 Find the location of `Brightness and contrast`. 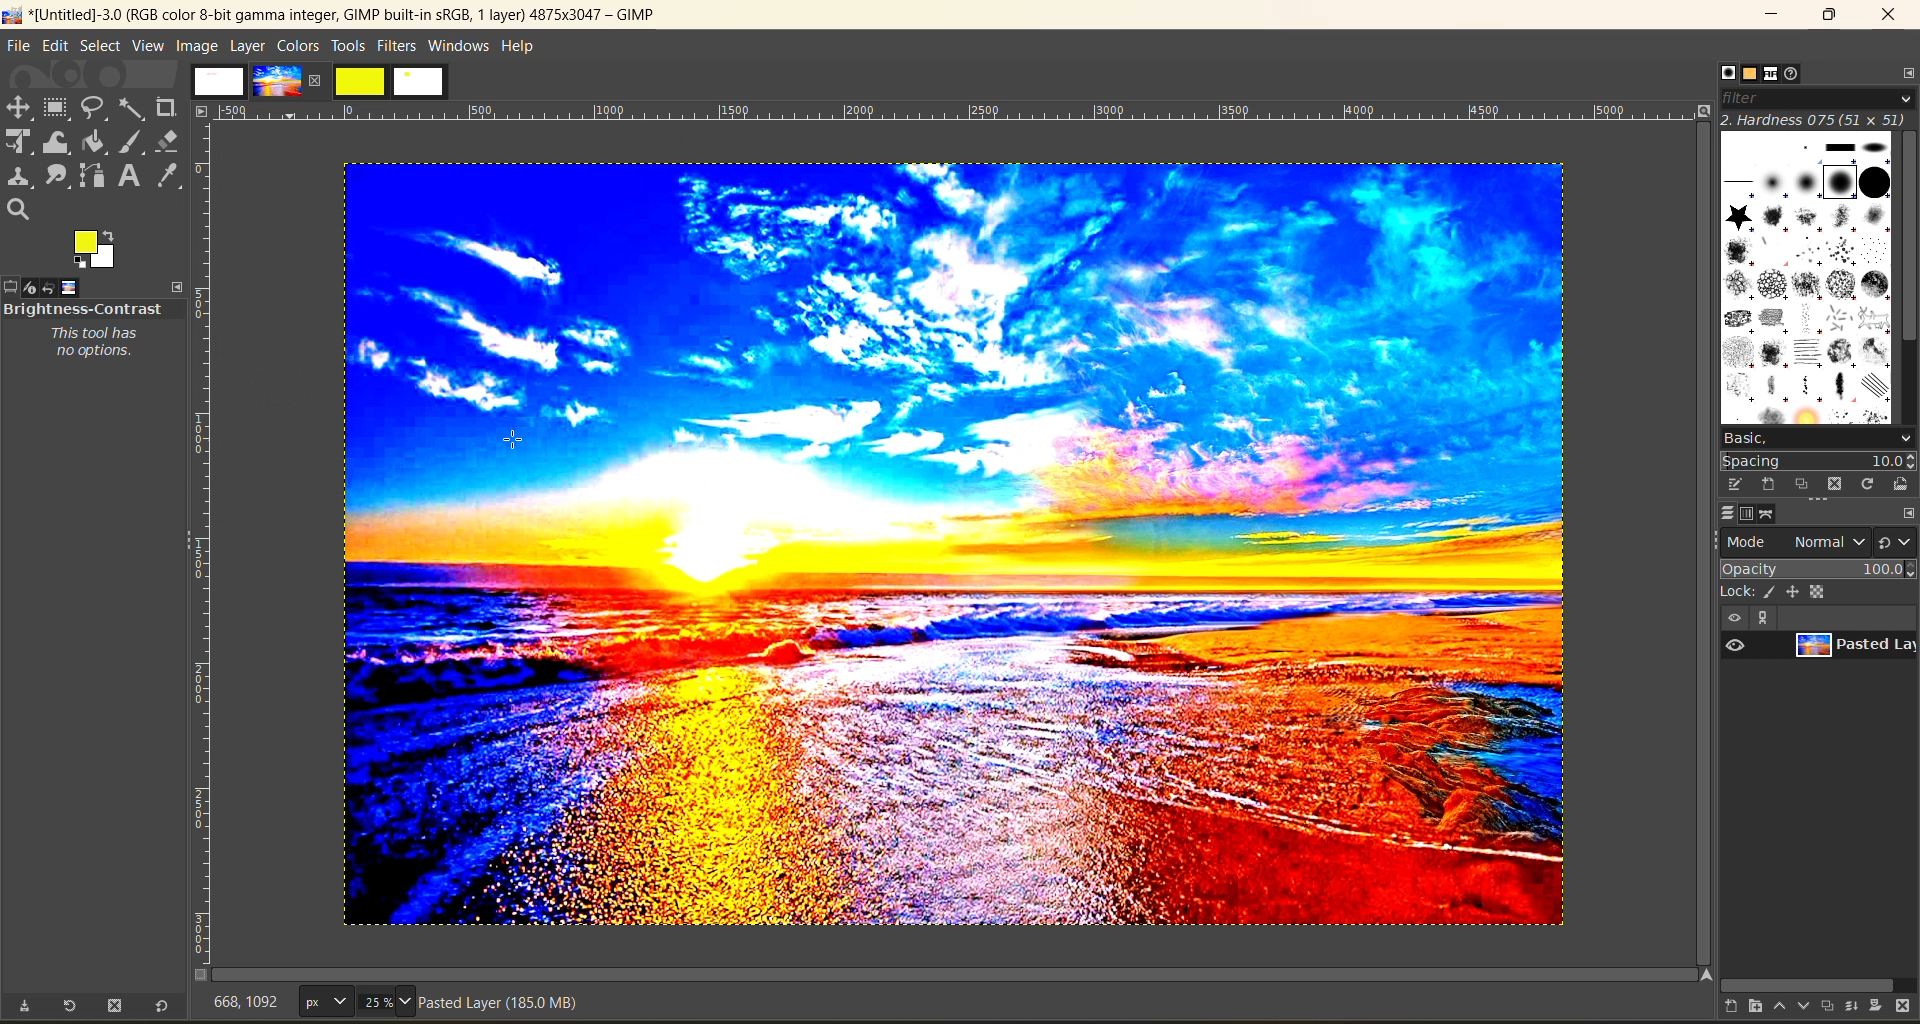

Brightness and contrast is located at coordinates (83, 308).